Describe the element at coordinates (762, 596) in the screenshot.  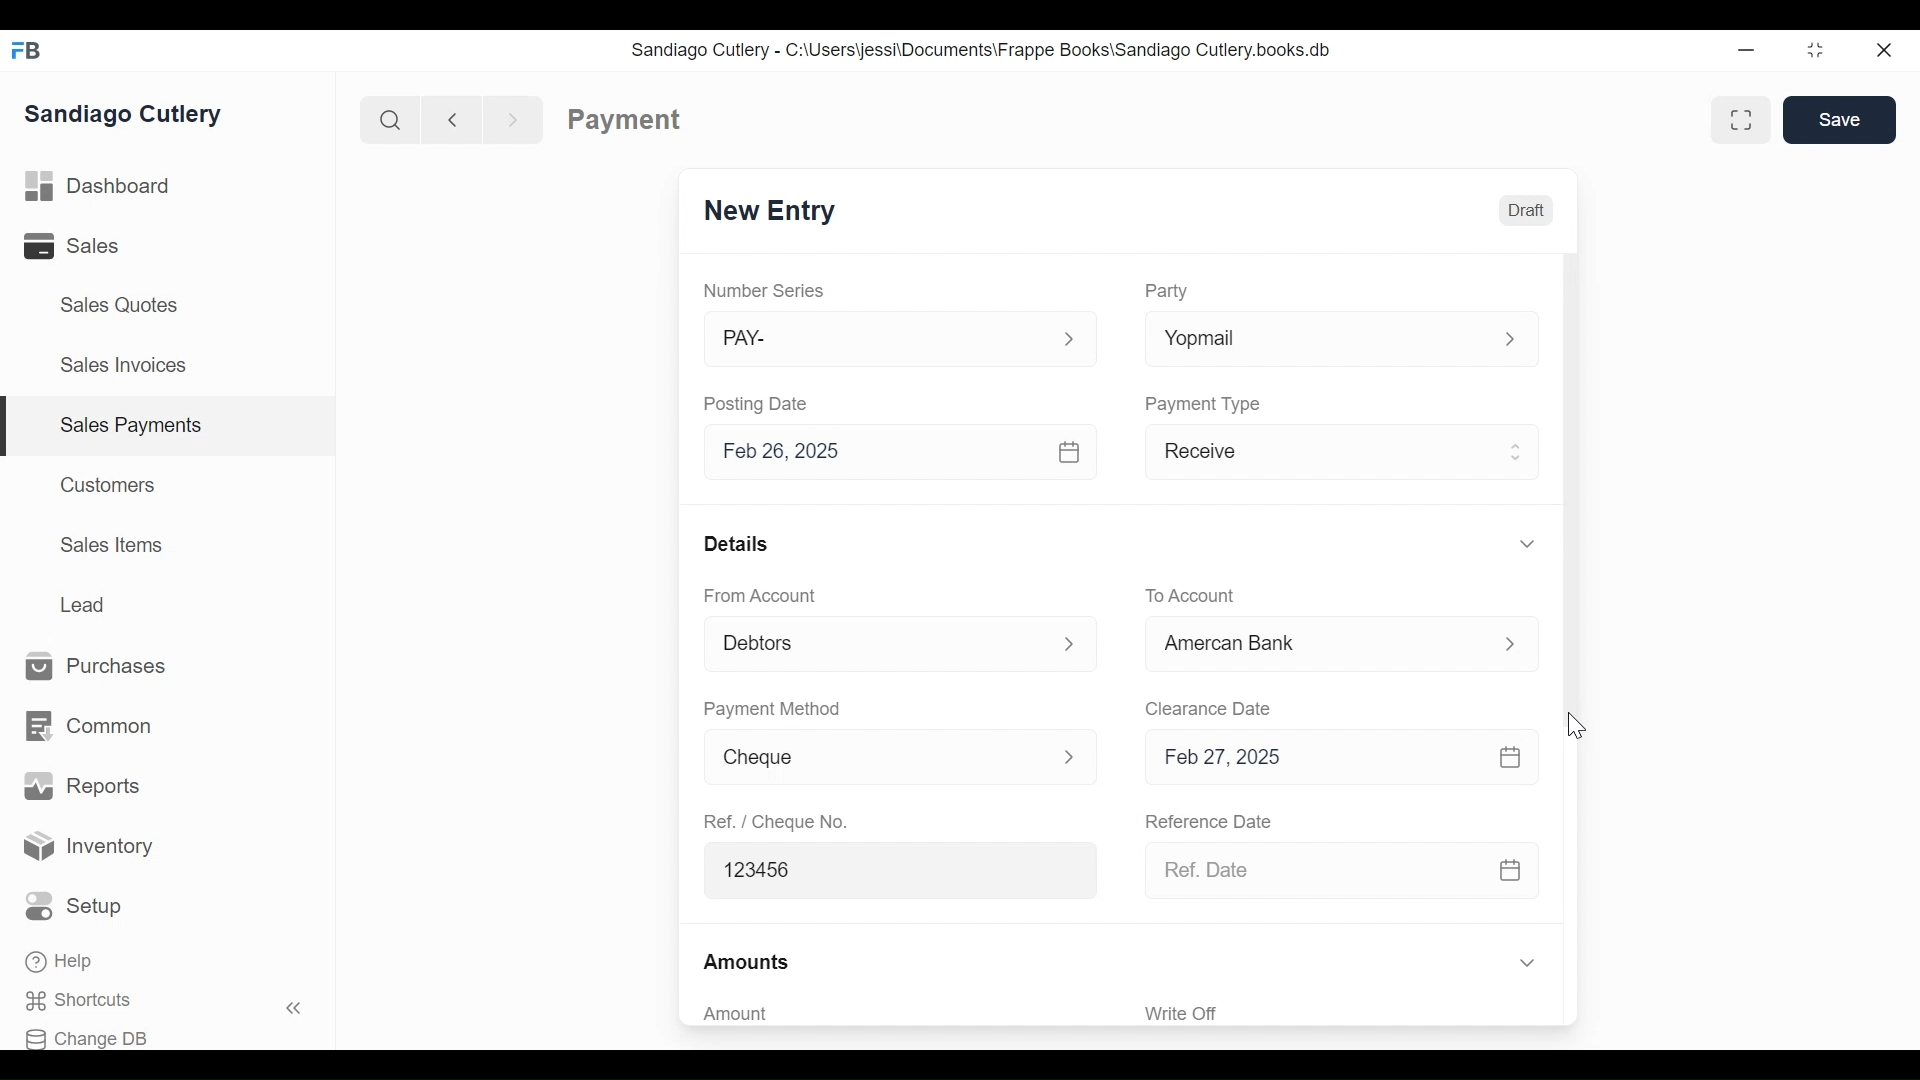
I see `From Account` at that location.